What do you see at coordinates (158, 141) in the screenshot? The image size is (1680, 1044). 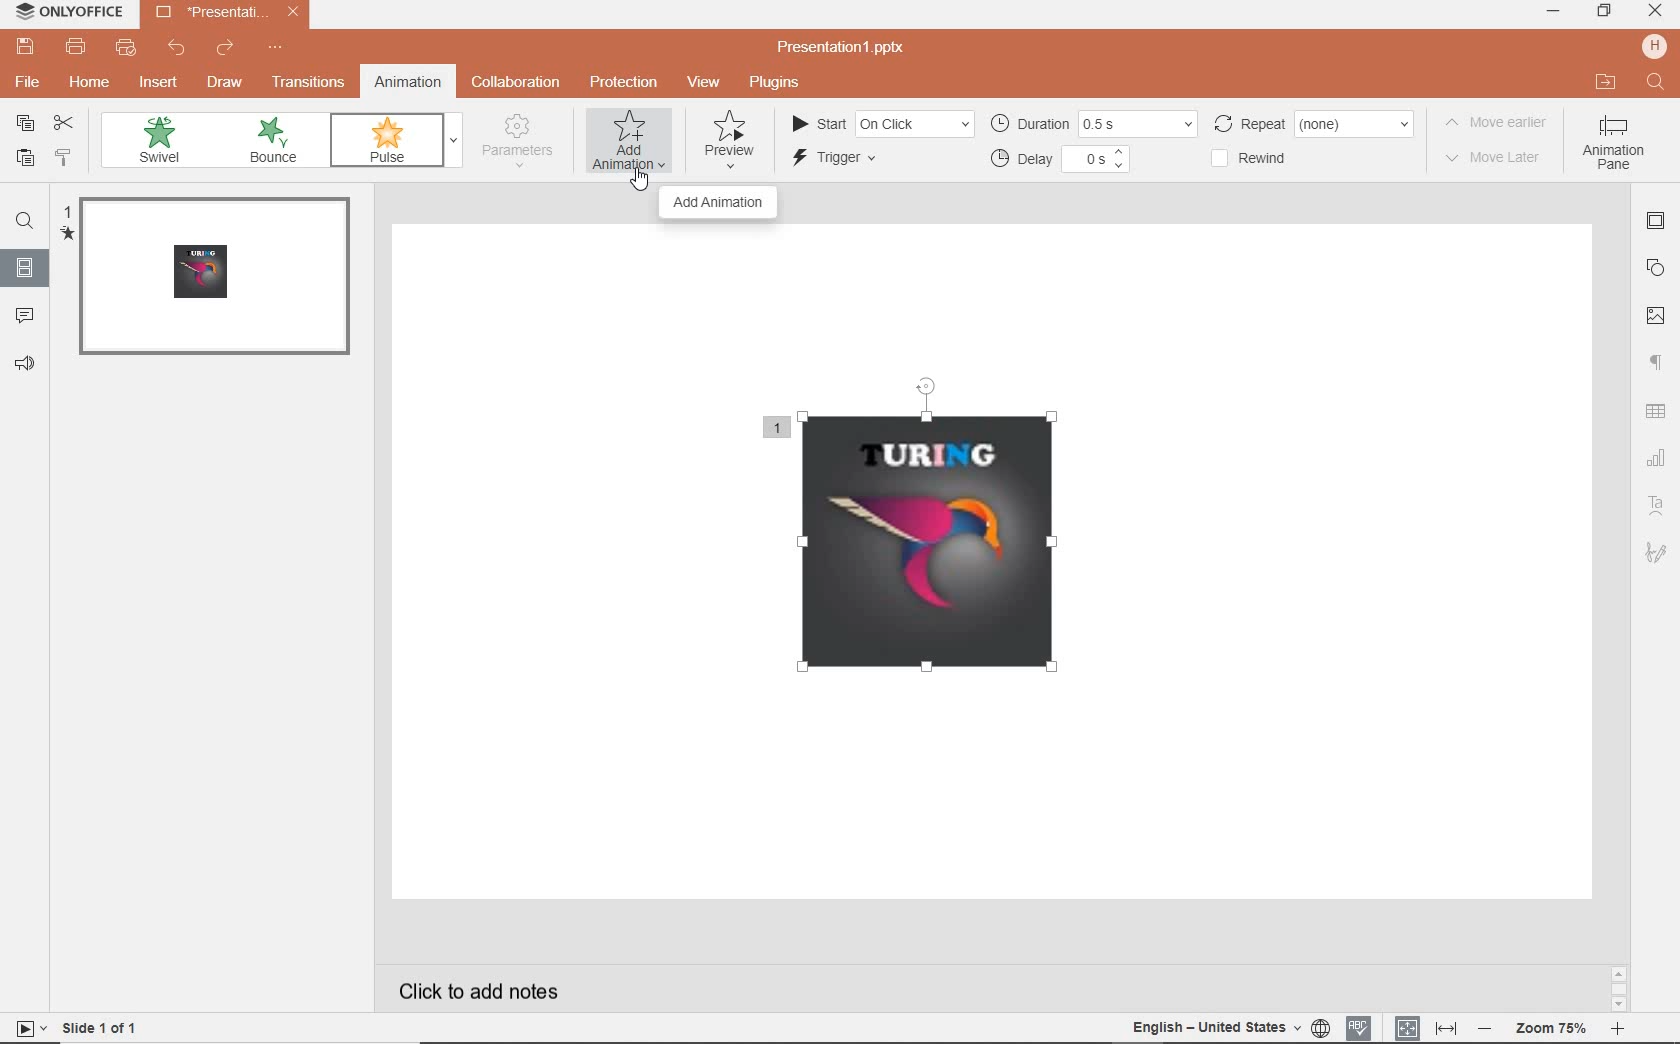 I see `swivel` at bounding box center [158, 141].